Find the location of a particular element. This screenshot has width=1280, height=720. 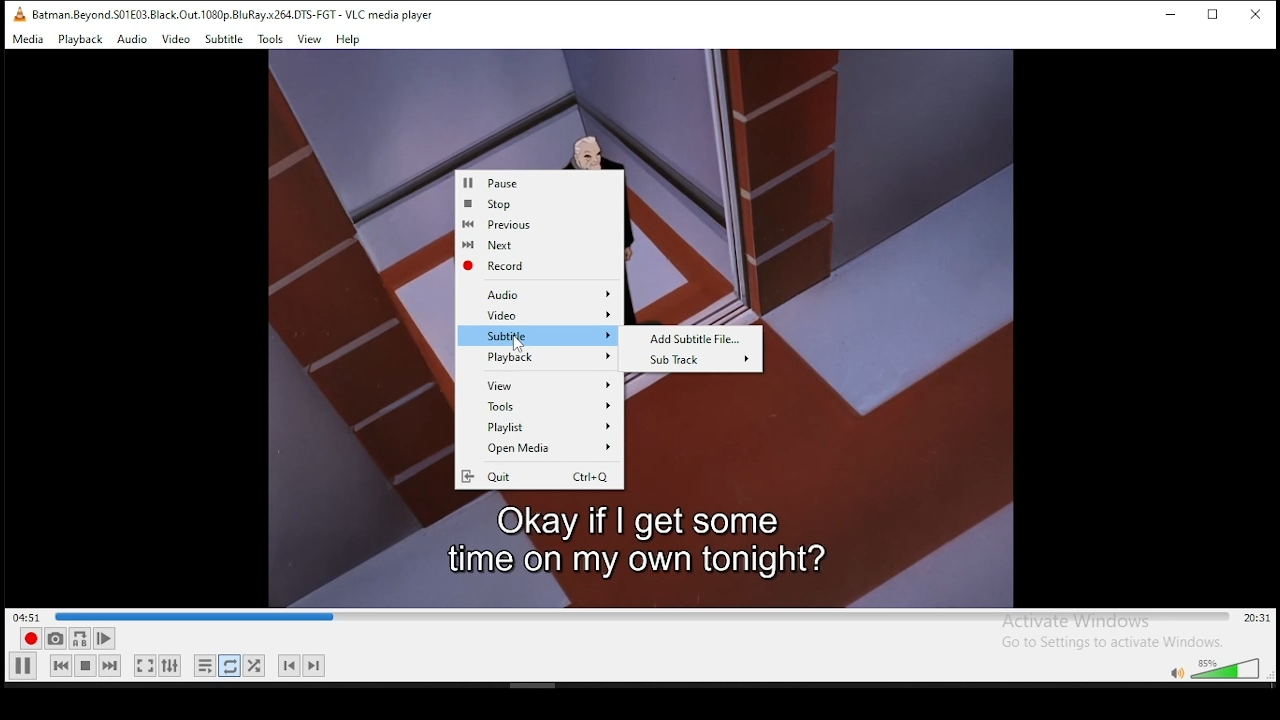

close is located at coordinates (1255, 15).